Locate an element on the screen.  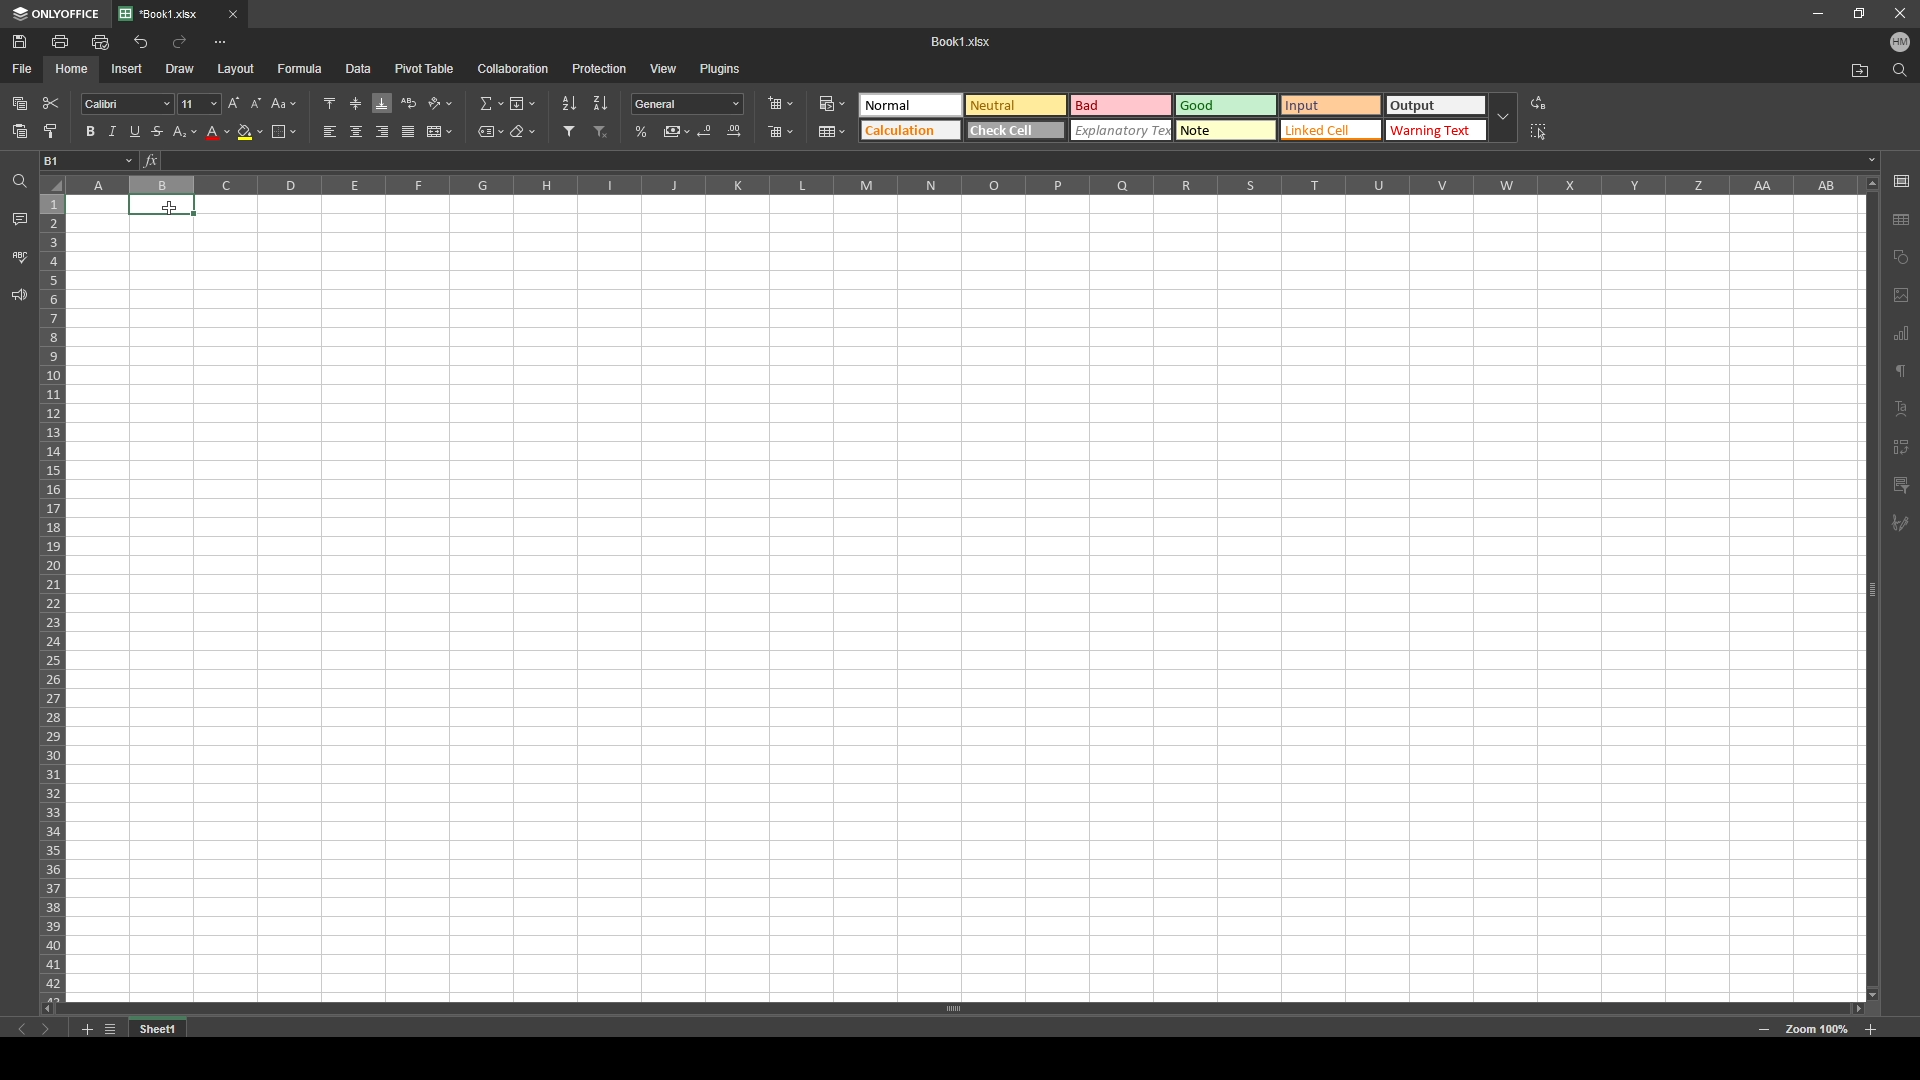
minimize is located at coordinates (1818, 13).